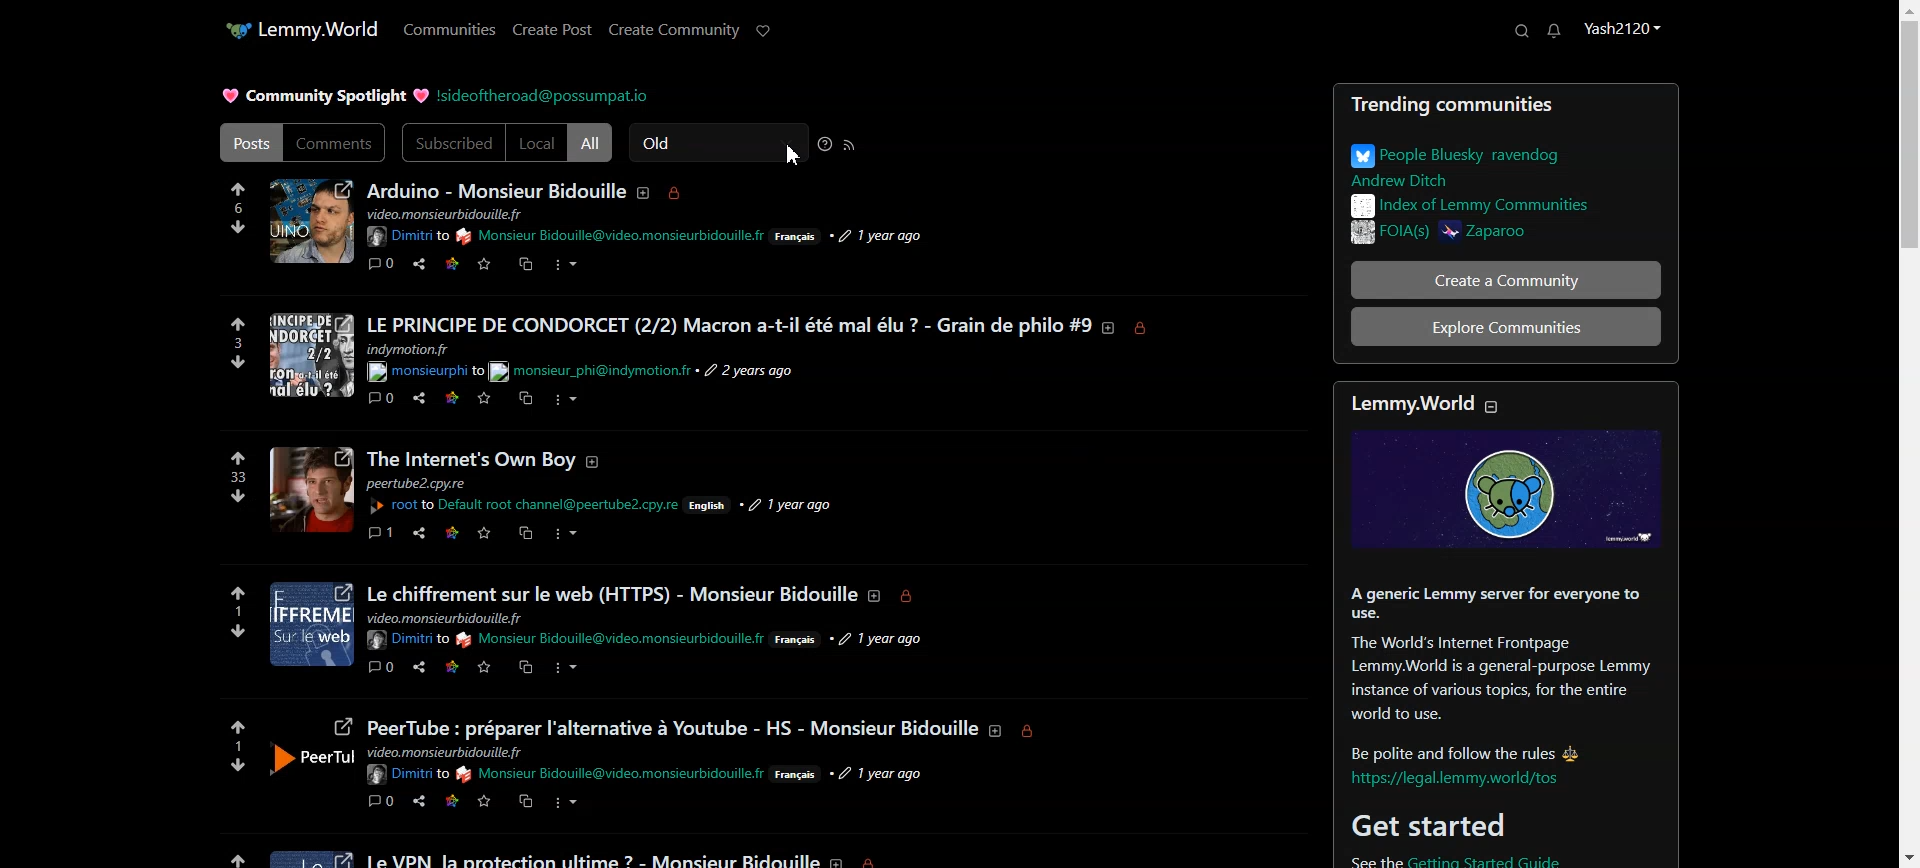 The width and height of the screenshot is (1920, 868). What do you see at coordinates (716, 143) in the screenshot?
I see `Old` at bounding box center [716, 143].